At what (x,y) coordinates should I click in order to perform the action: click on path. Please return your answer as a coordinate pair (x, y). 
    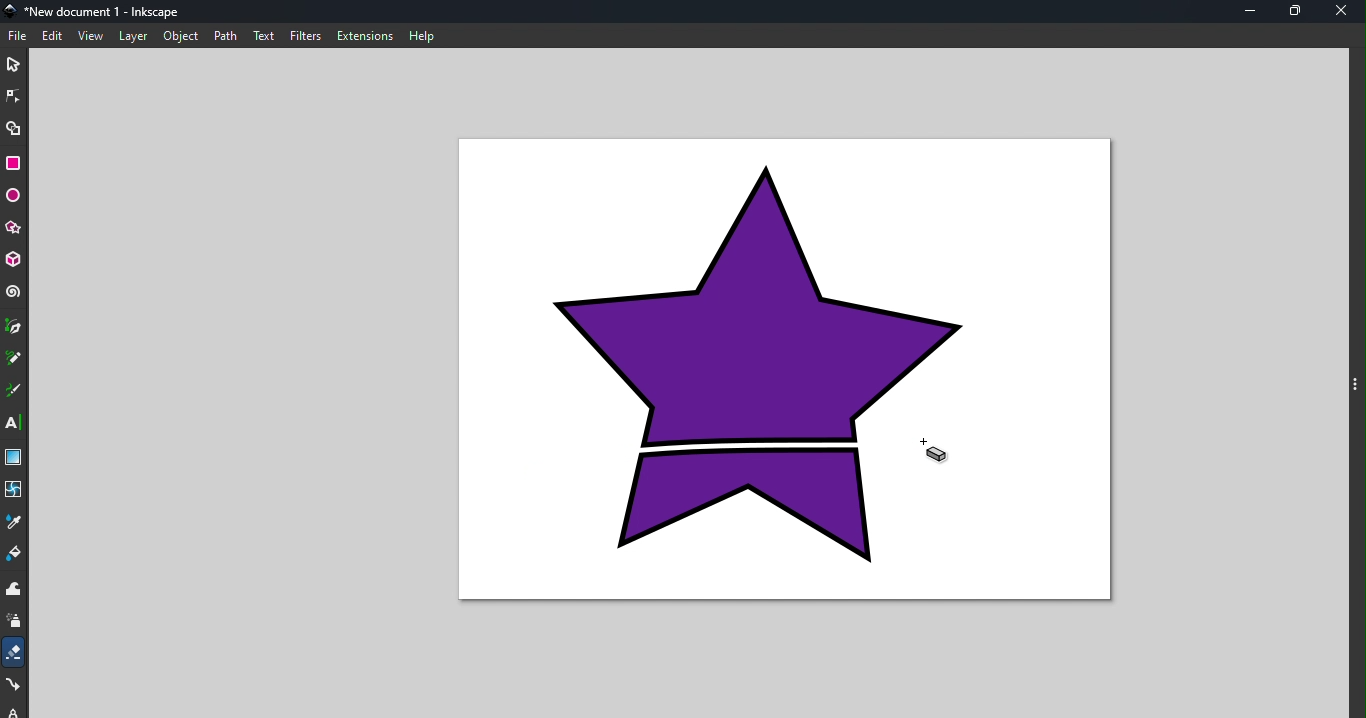
    Looking at the image, I should click on (229, 36).